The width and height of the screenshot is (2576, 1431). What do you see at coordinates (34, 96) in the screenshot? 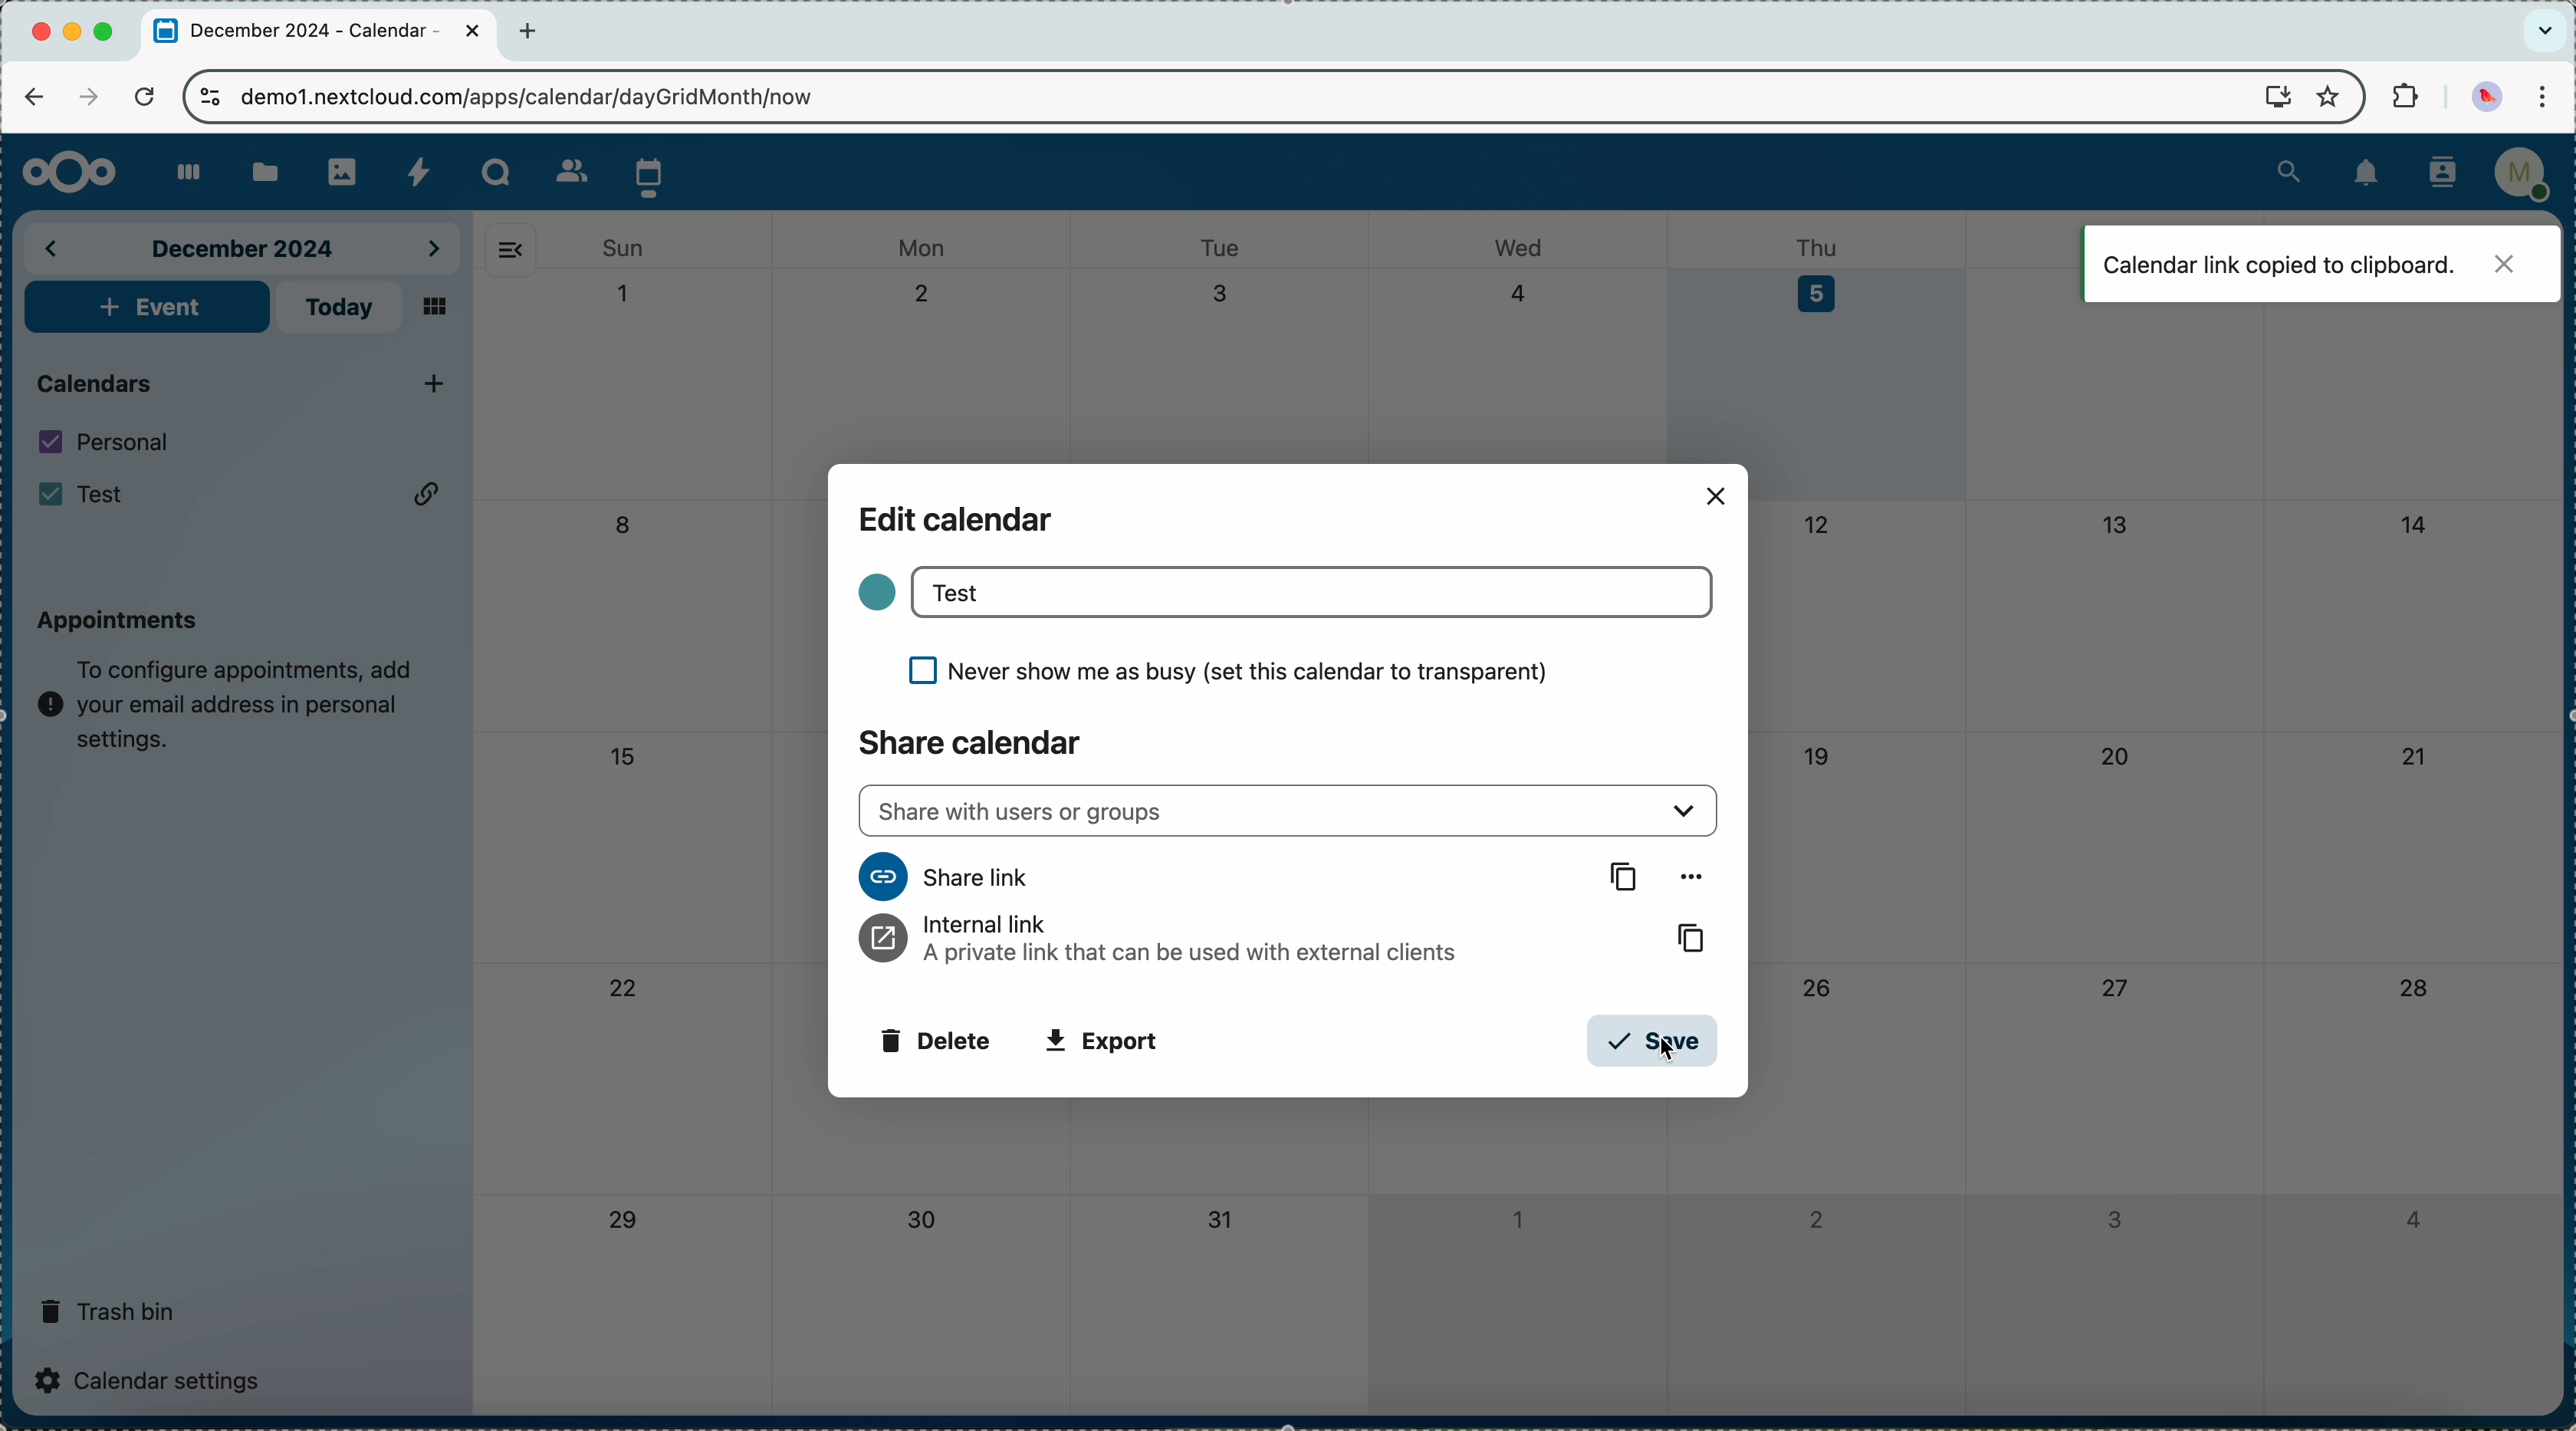
I see `navigate back` at bounding box center [34, 96].